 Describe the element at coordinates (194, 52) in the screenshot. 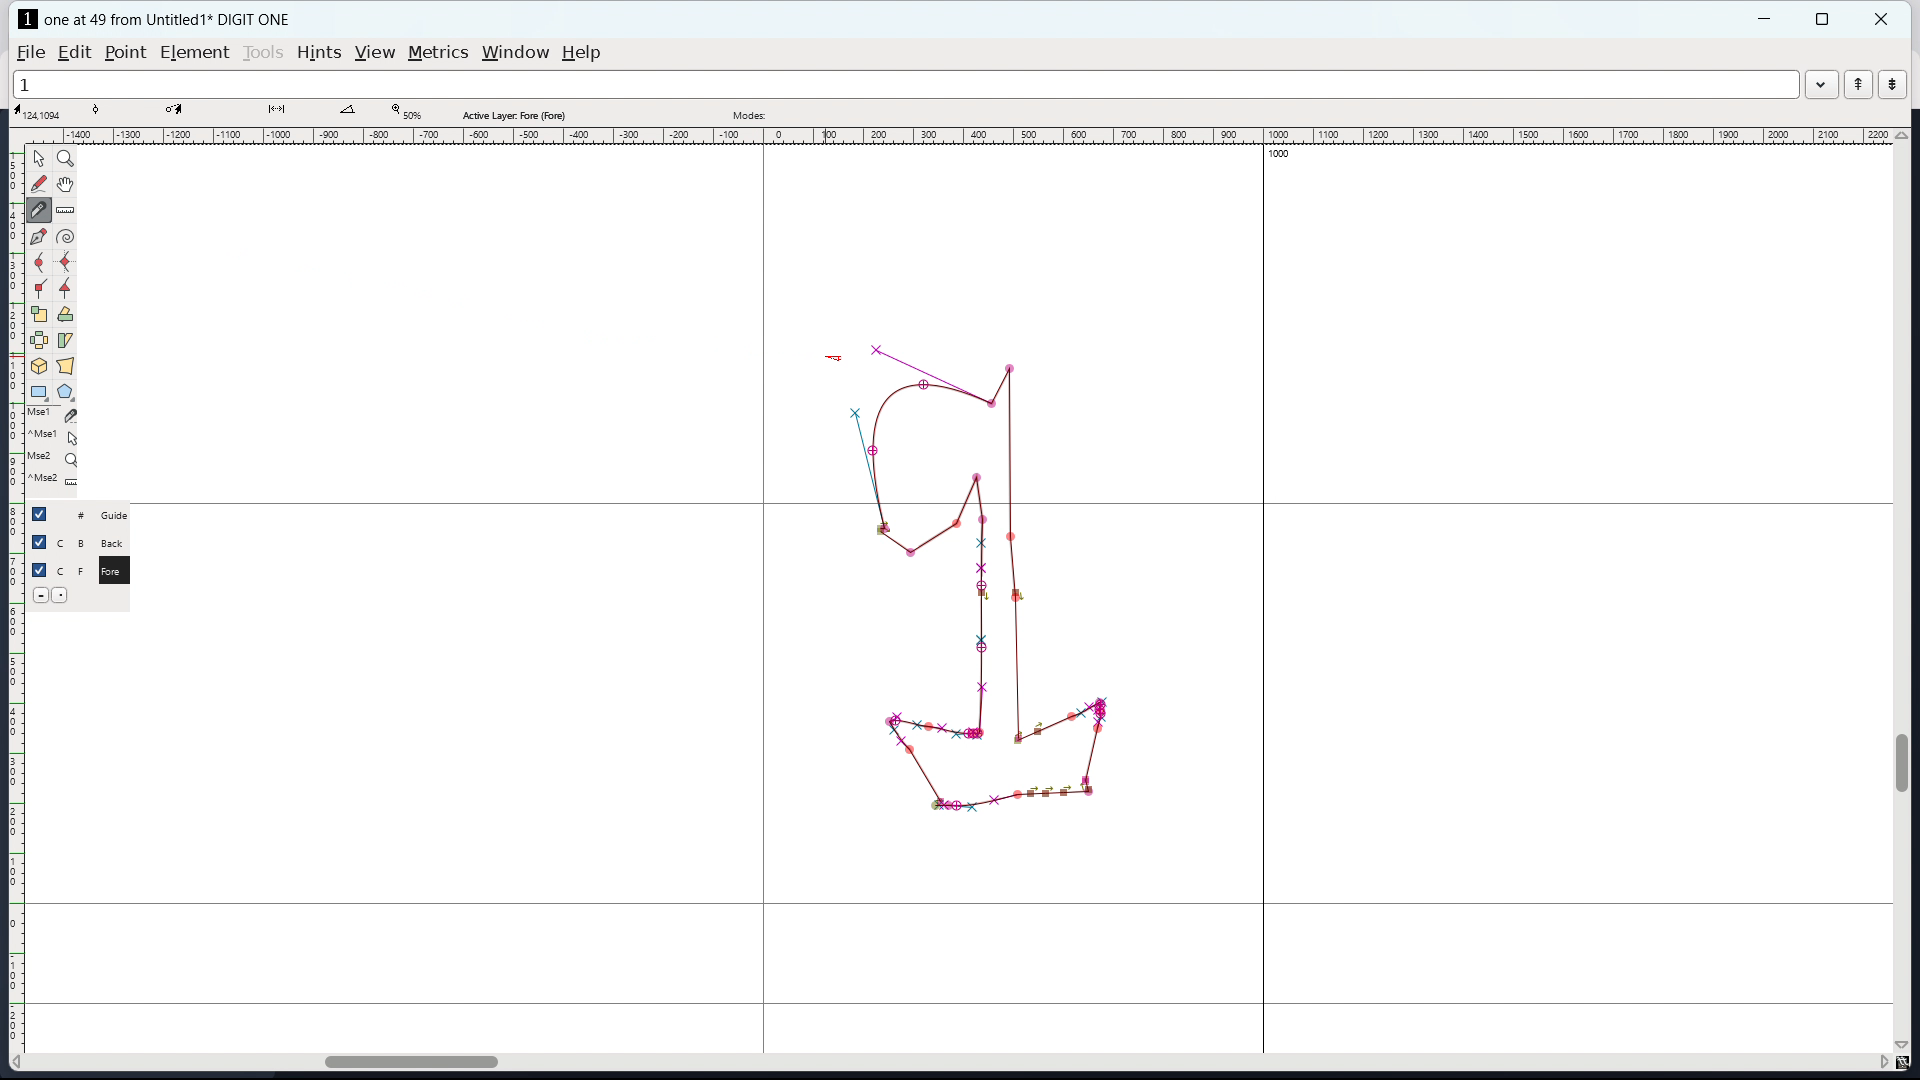

I see `element` at that location.